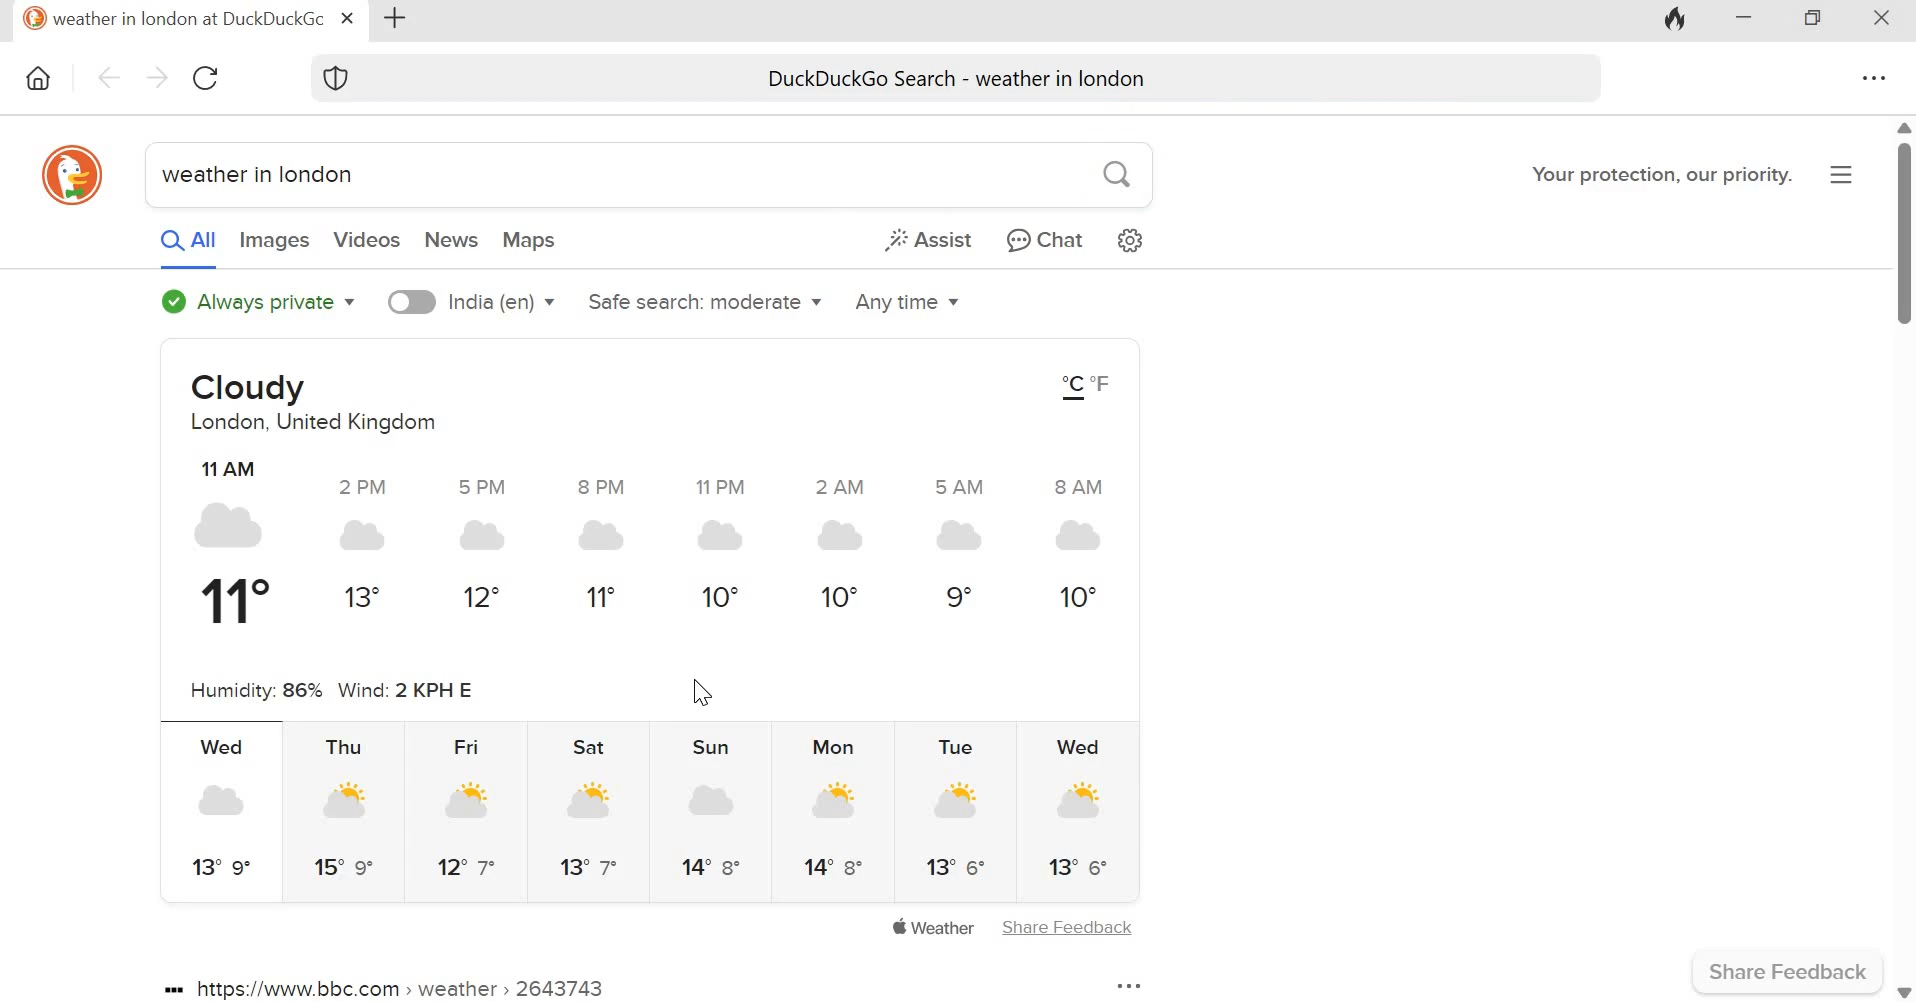 The height and width of the screenshot is (1002, 1916). Describe the element at coordinates (1885, 20) in the screenshot. I see `Close` at that location.